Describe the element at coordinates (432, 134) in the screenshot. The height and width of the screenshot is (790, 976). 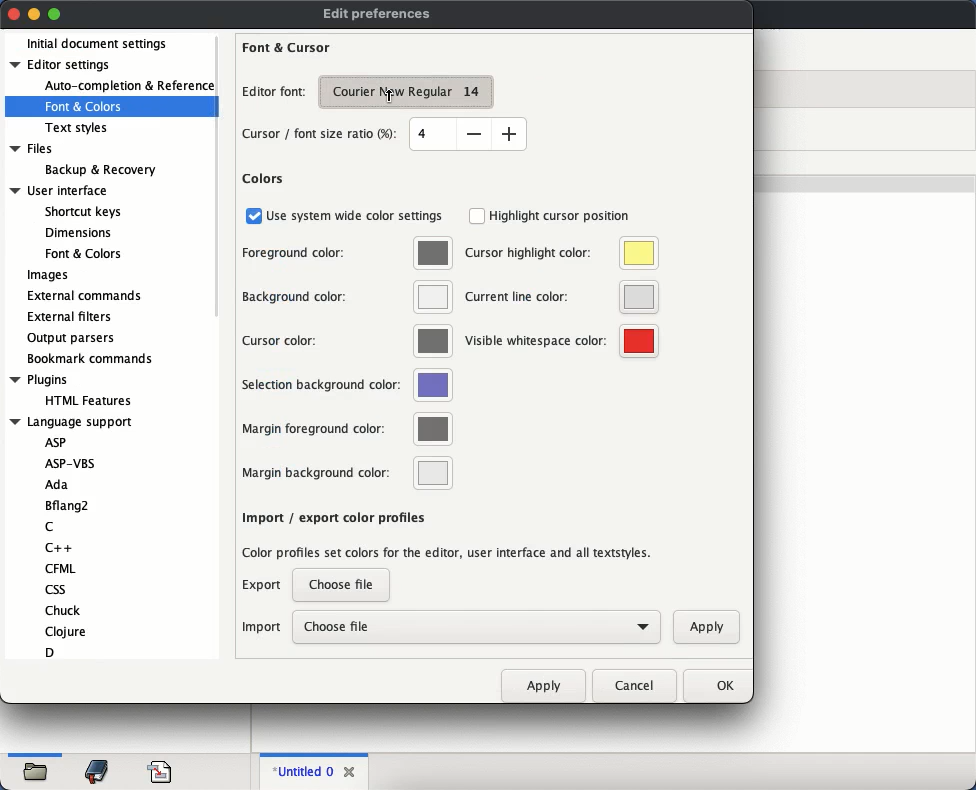
I see `enter size` at that location.